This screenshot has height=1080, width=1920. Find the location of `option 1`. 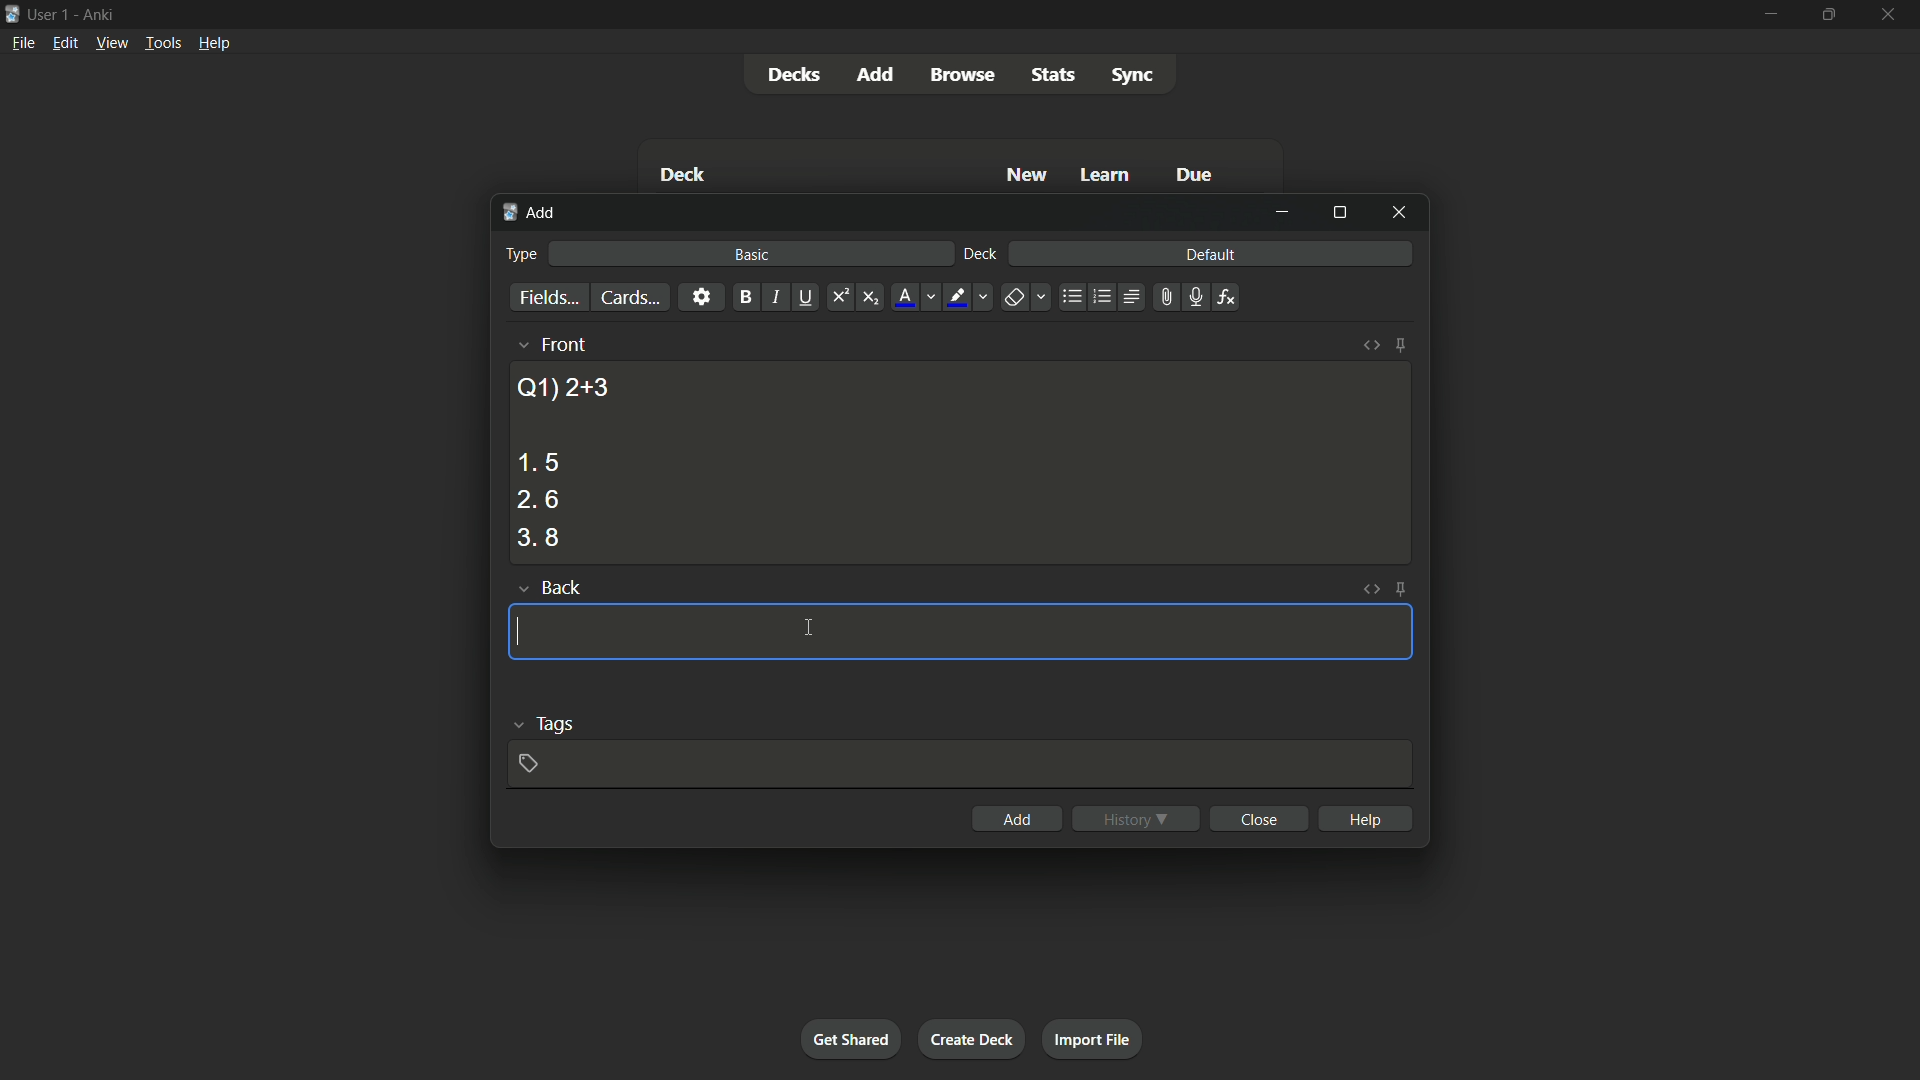

option 1 is located at coordinates (538, 462).